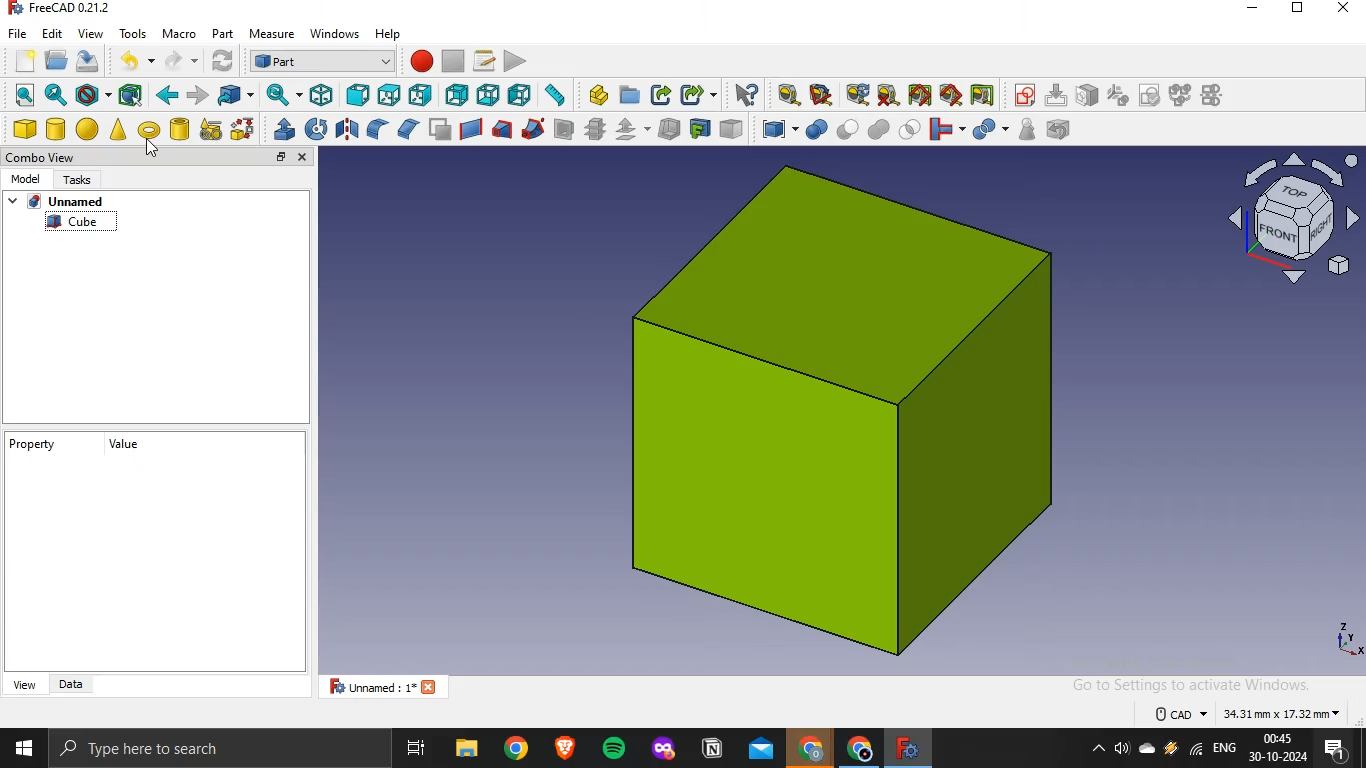 This screenshot has height=768, width=1366. I want to click on view, so click(91, 35).